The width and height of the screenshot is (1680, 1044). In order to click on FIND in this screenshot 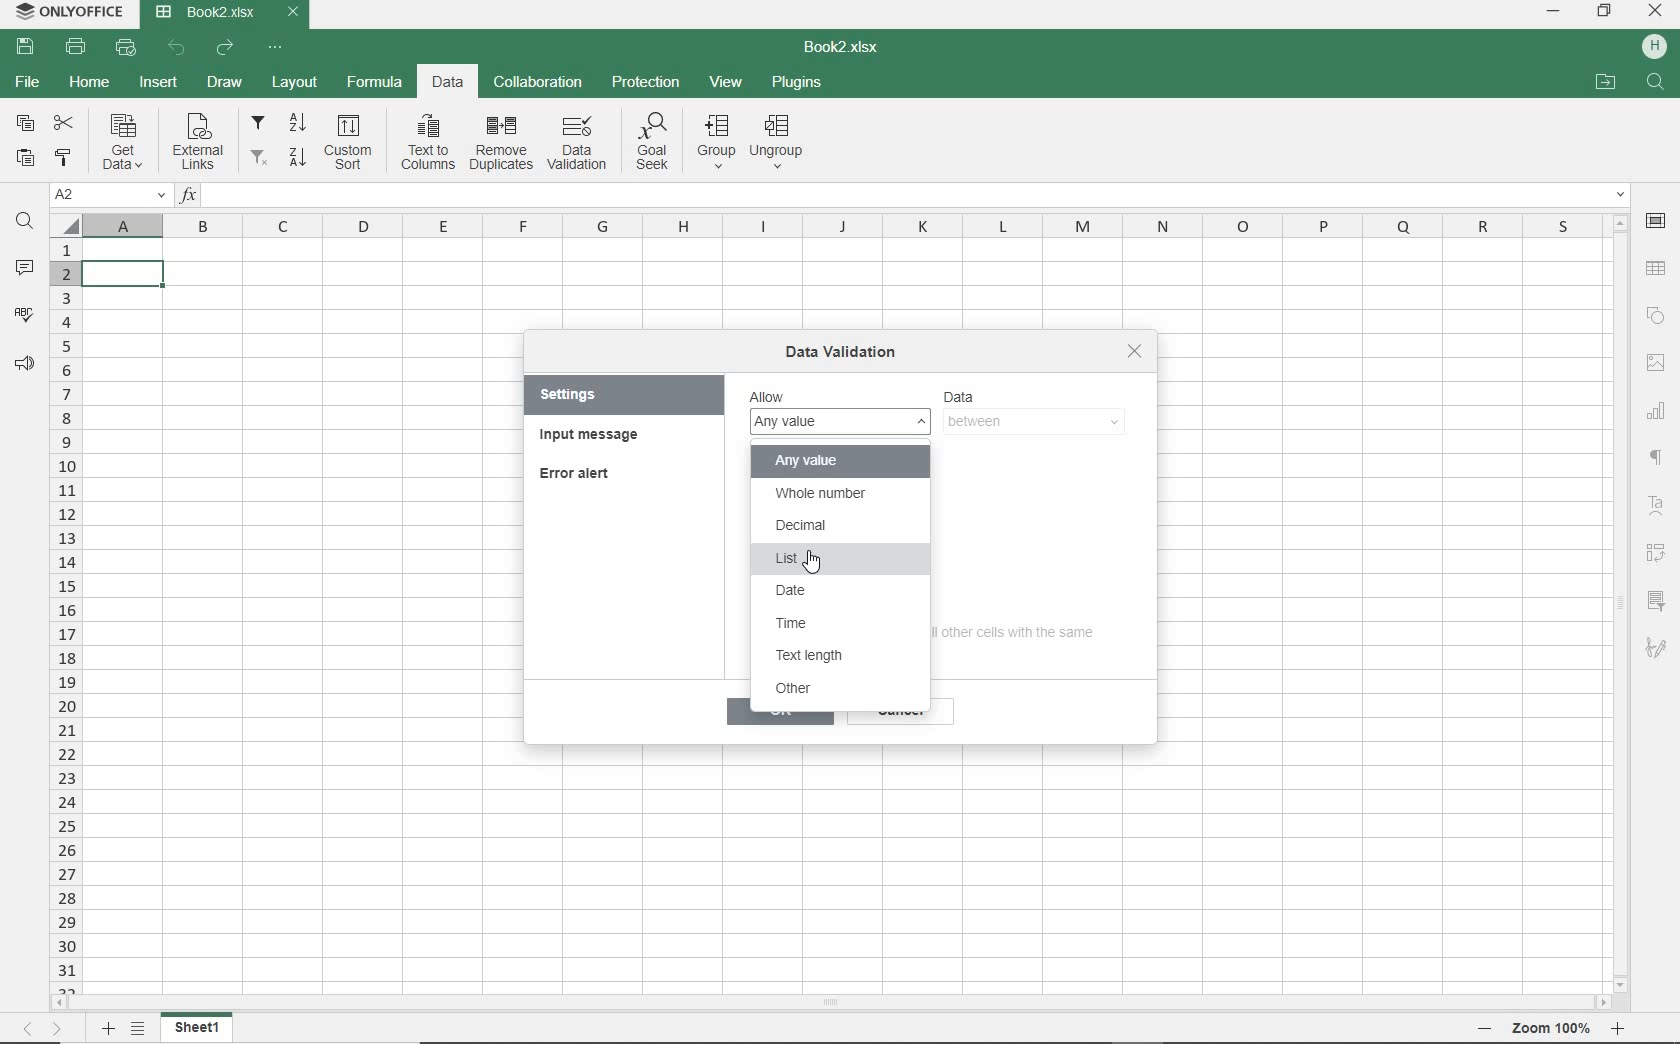, I will do `click(1657, 84)`.